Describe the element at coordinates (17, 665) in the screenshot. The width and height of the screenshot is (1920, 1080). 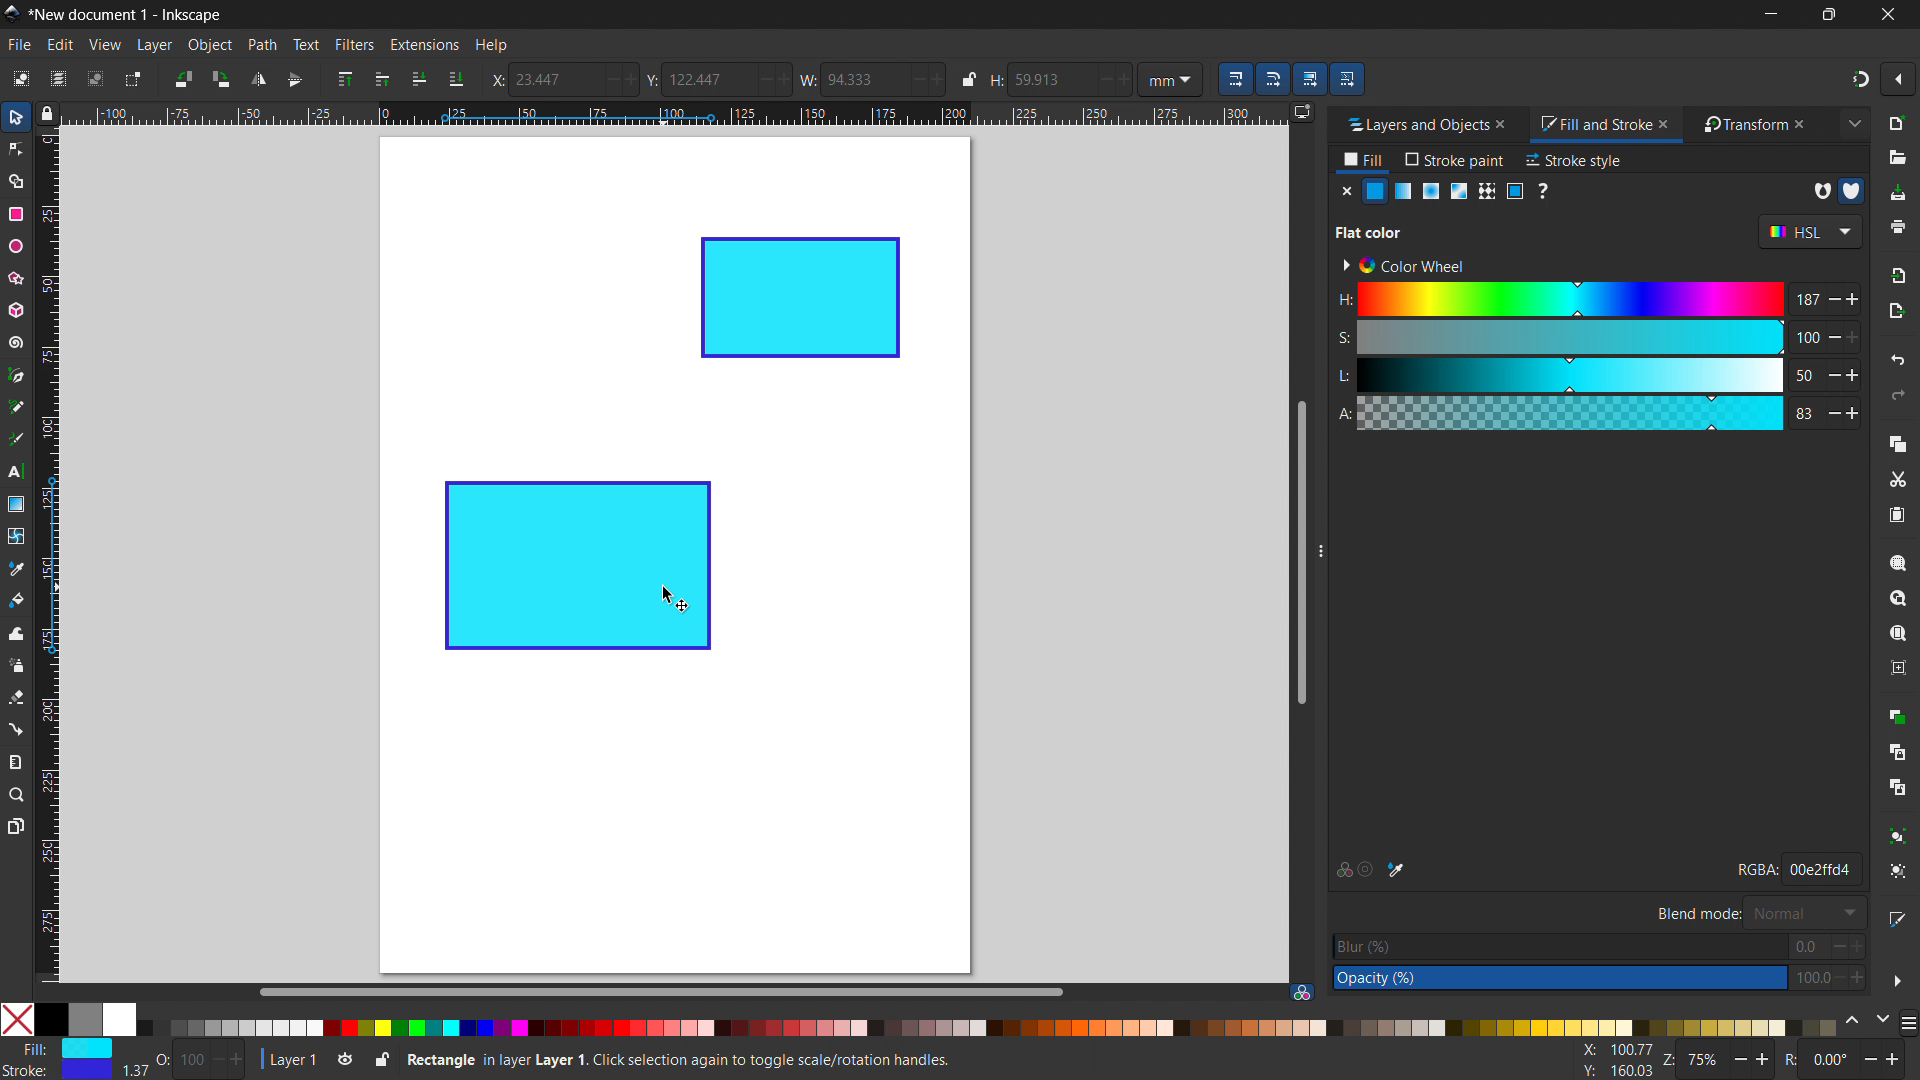
I see `spray tool` at that location.